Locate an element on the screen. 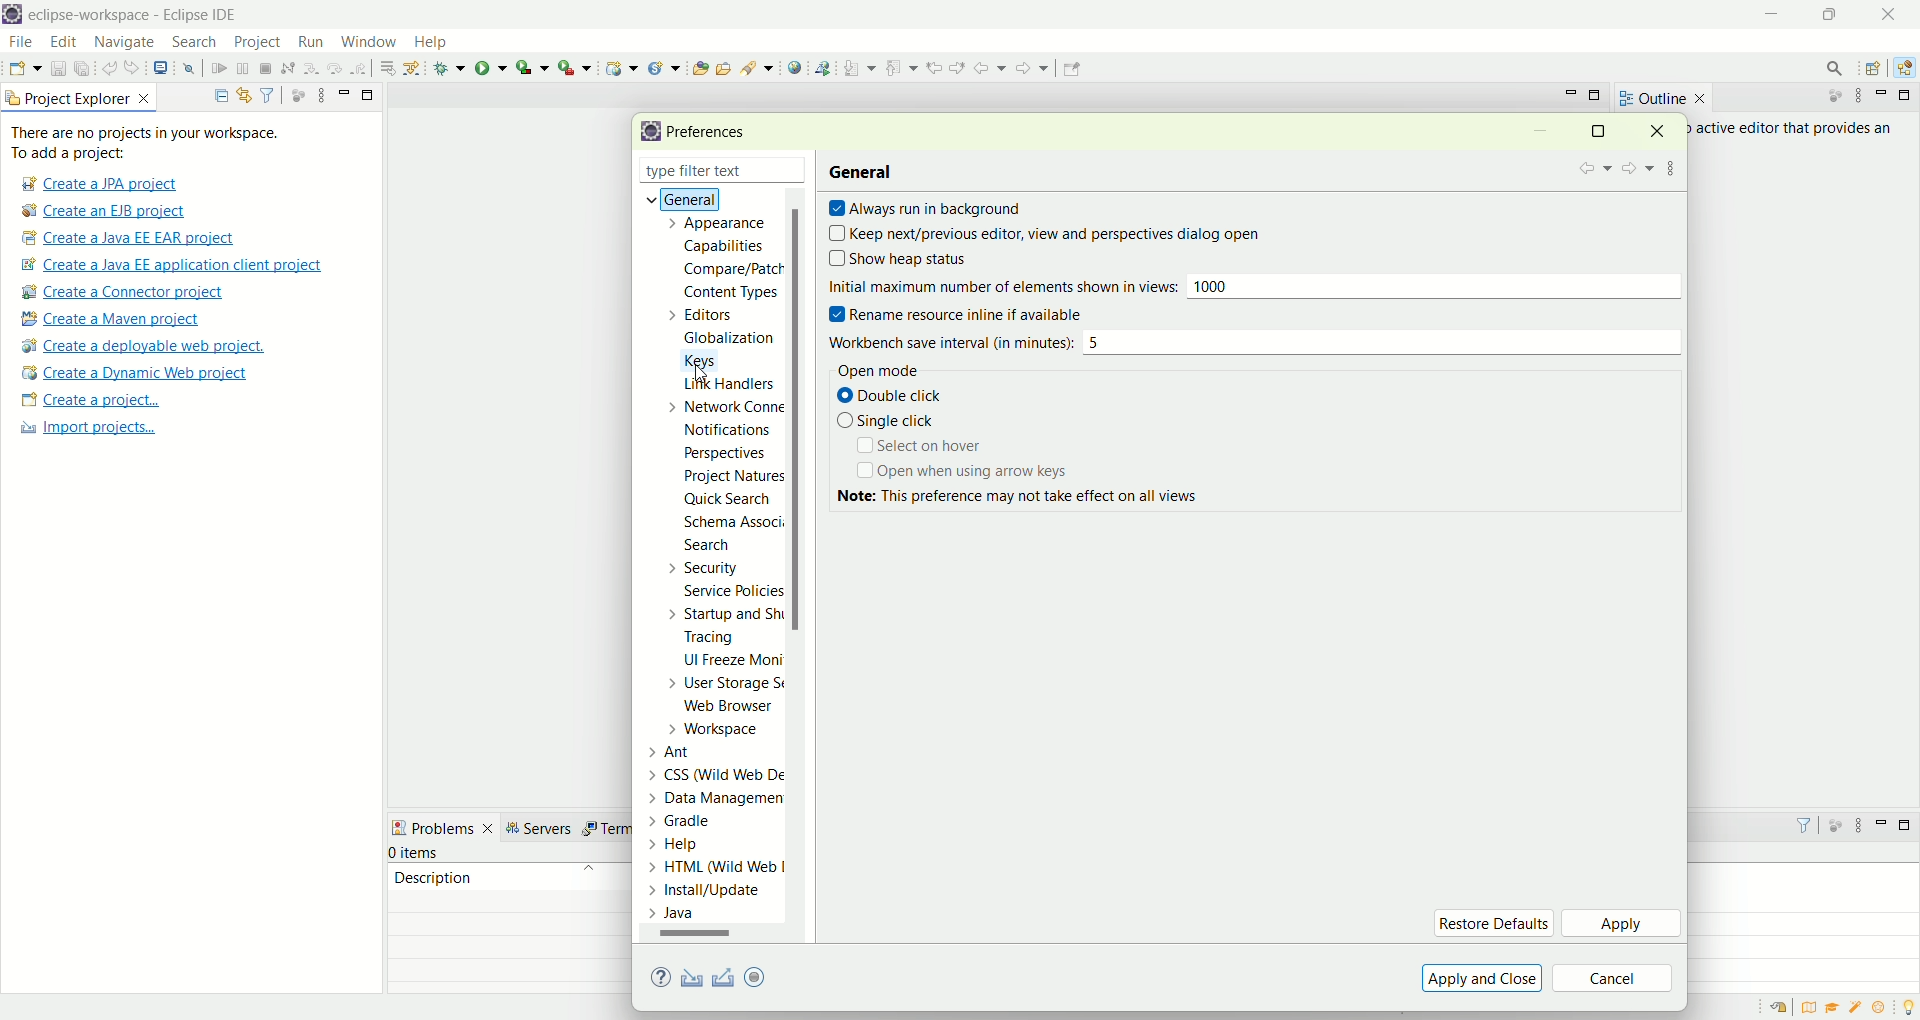 Image resolution: width=1920 pixels, height=1020 pixels. save is located at coordinates (60, 69).